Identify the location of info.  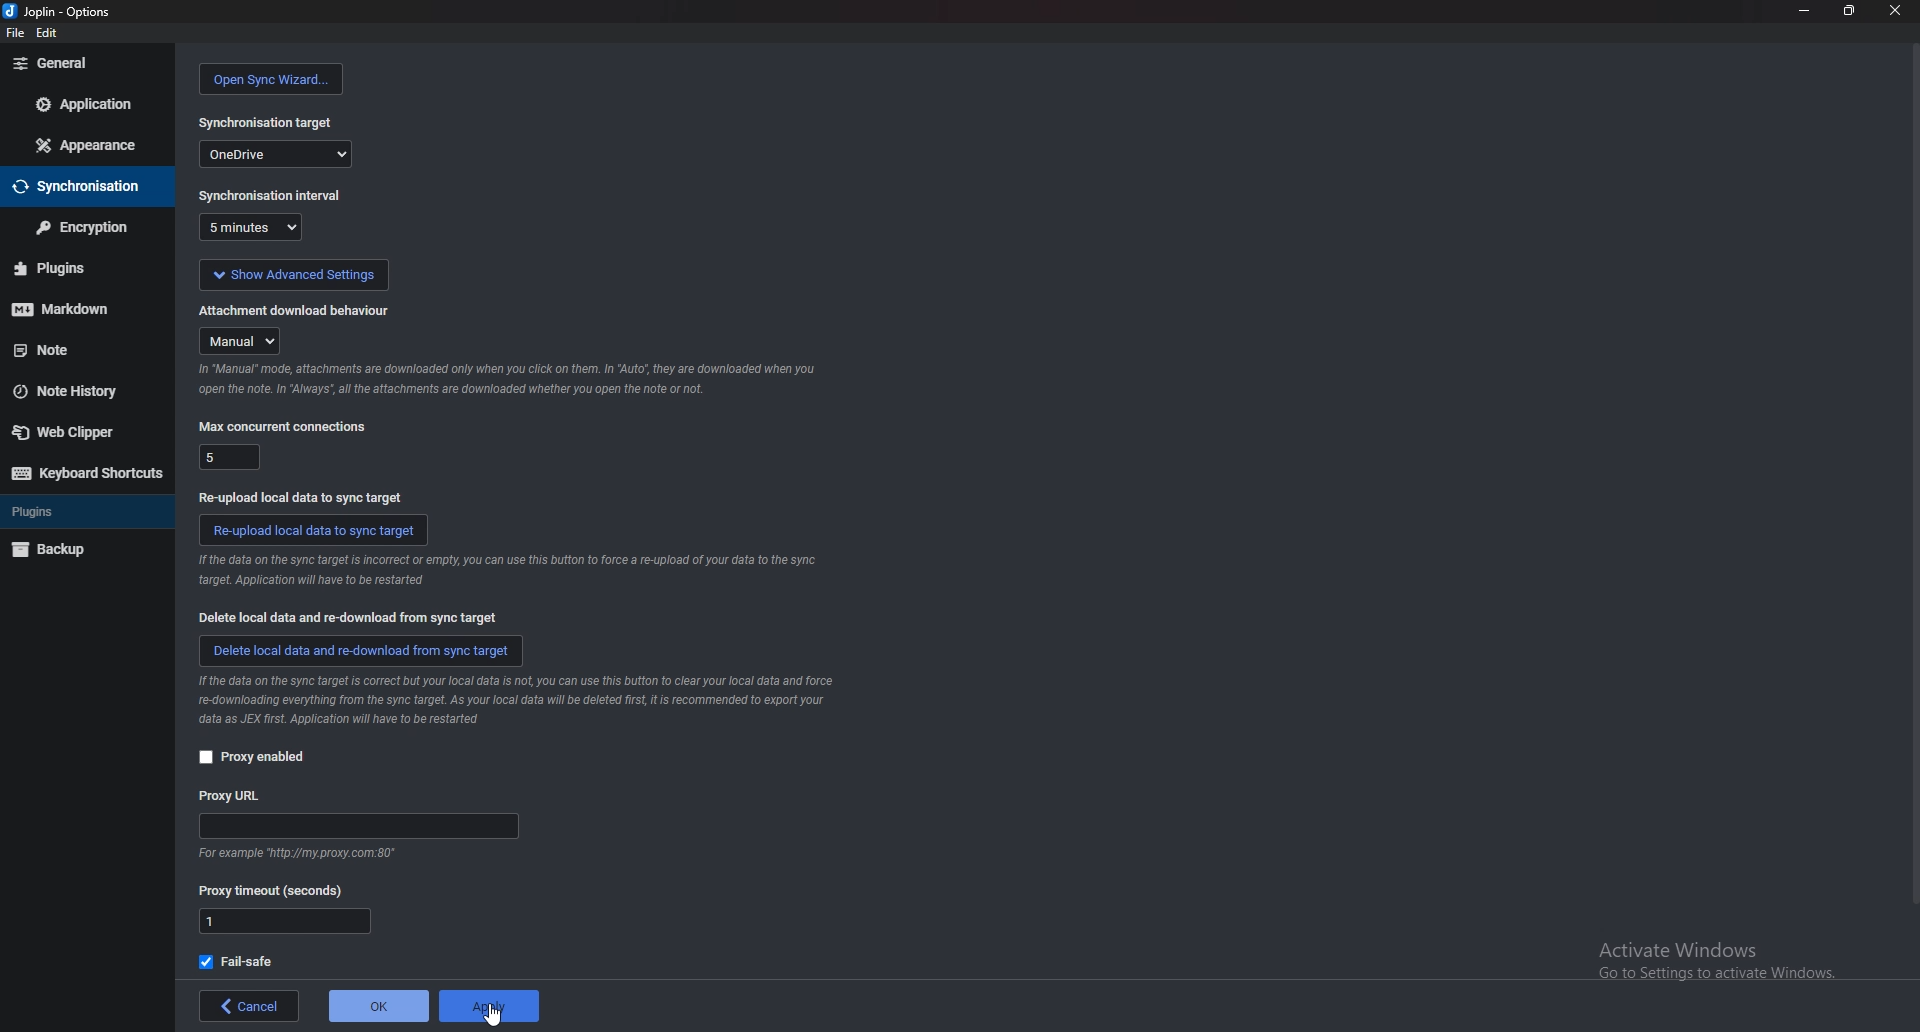
(517, 703).